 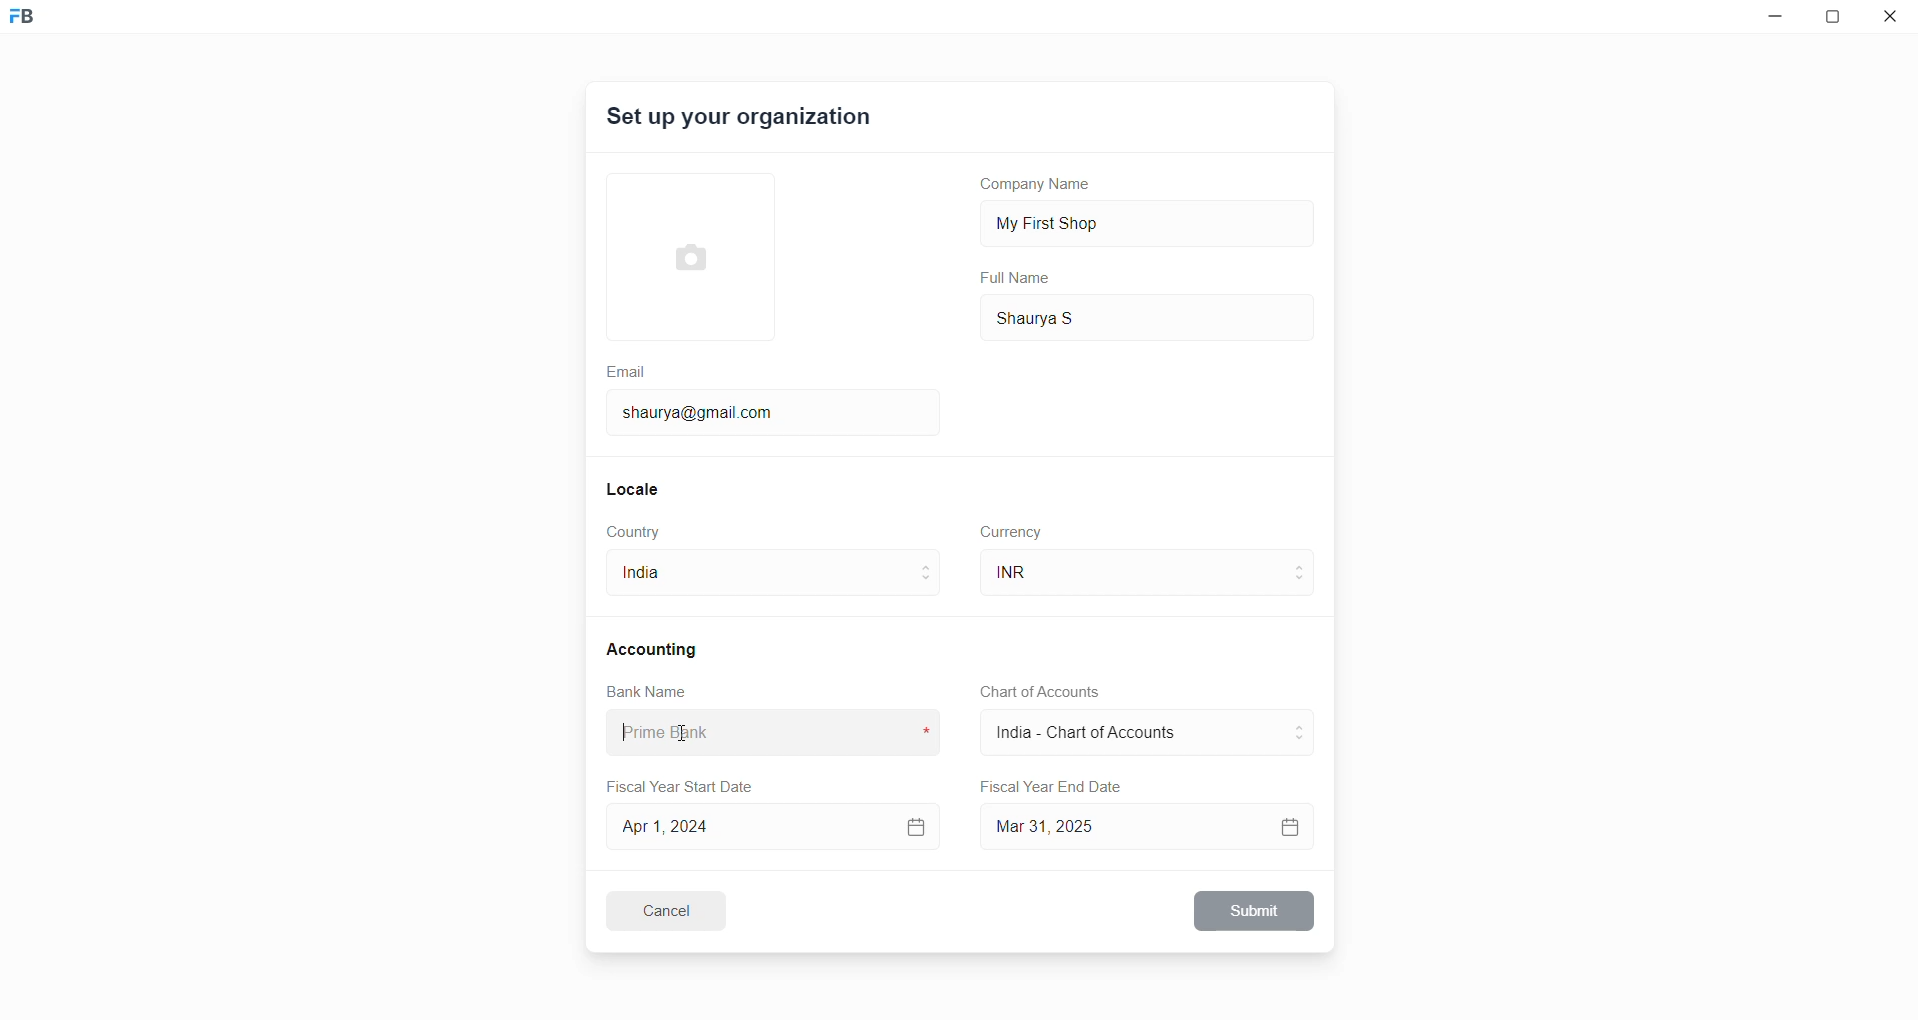 I want to click on Cancel , so click(x=679, y=910).